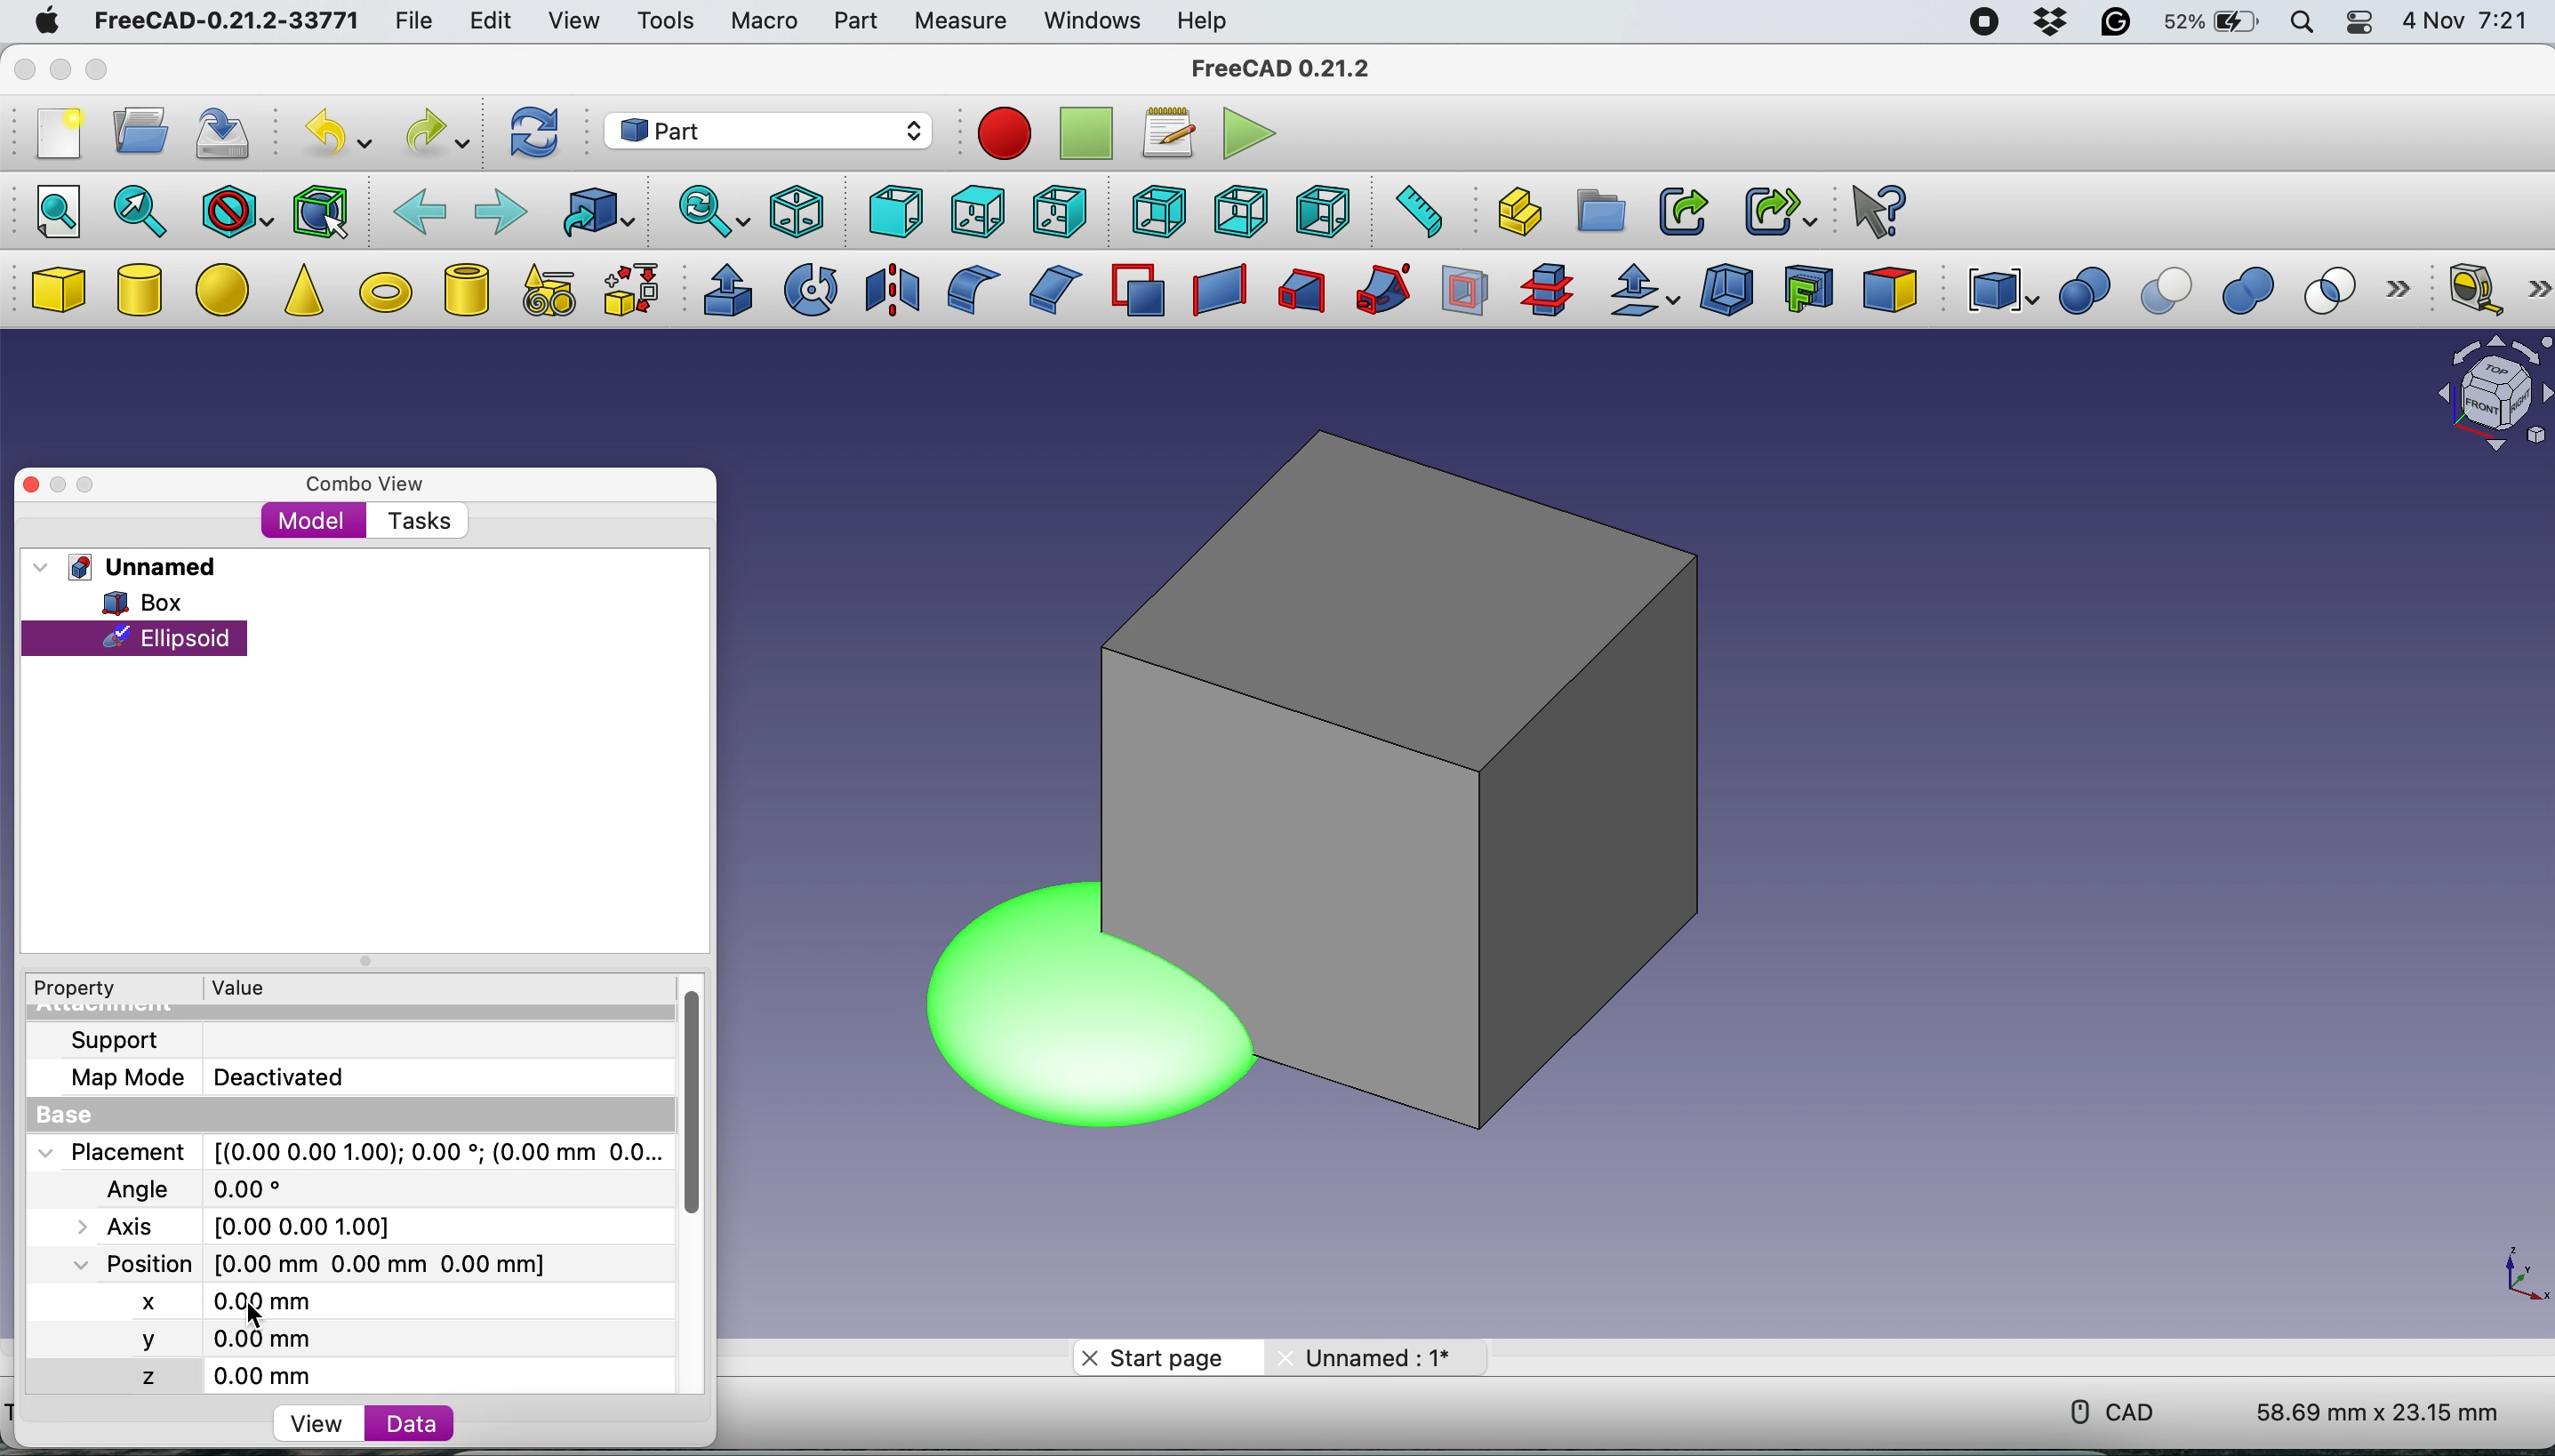 The image size is (2555, 1456). What do you see at coordinates (110, 1040) in the screenshot?
I see `support` at bounding box center [110, 1040].